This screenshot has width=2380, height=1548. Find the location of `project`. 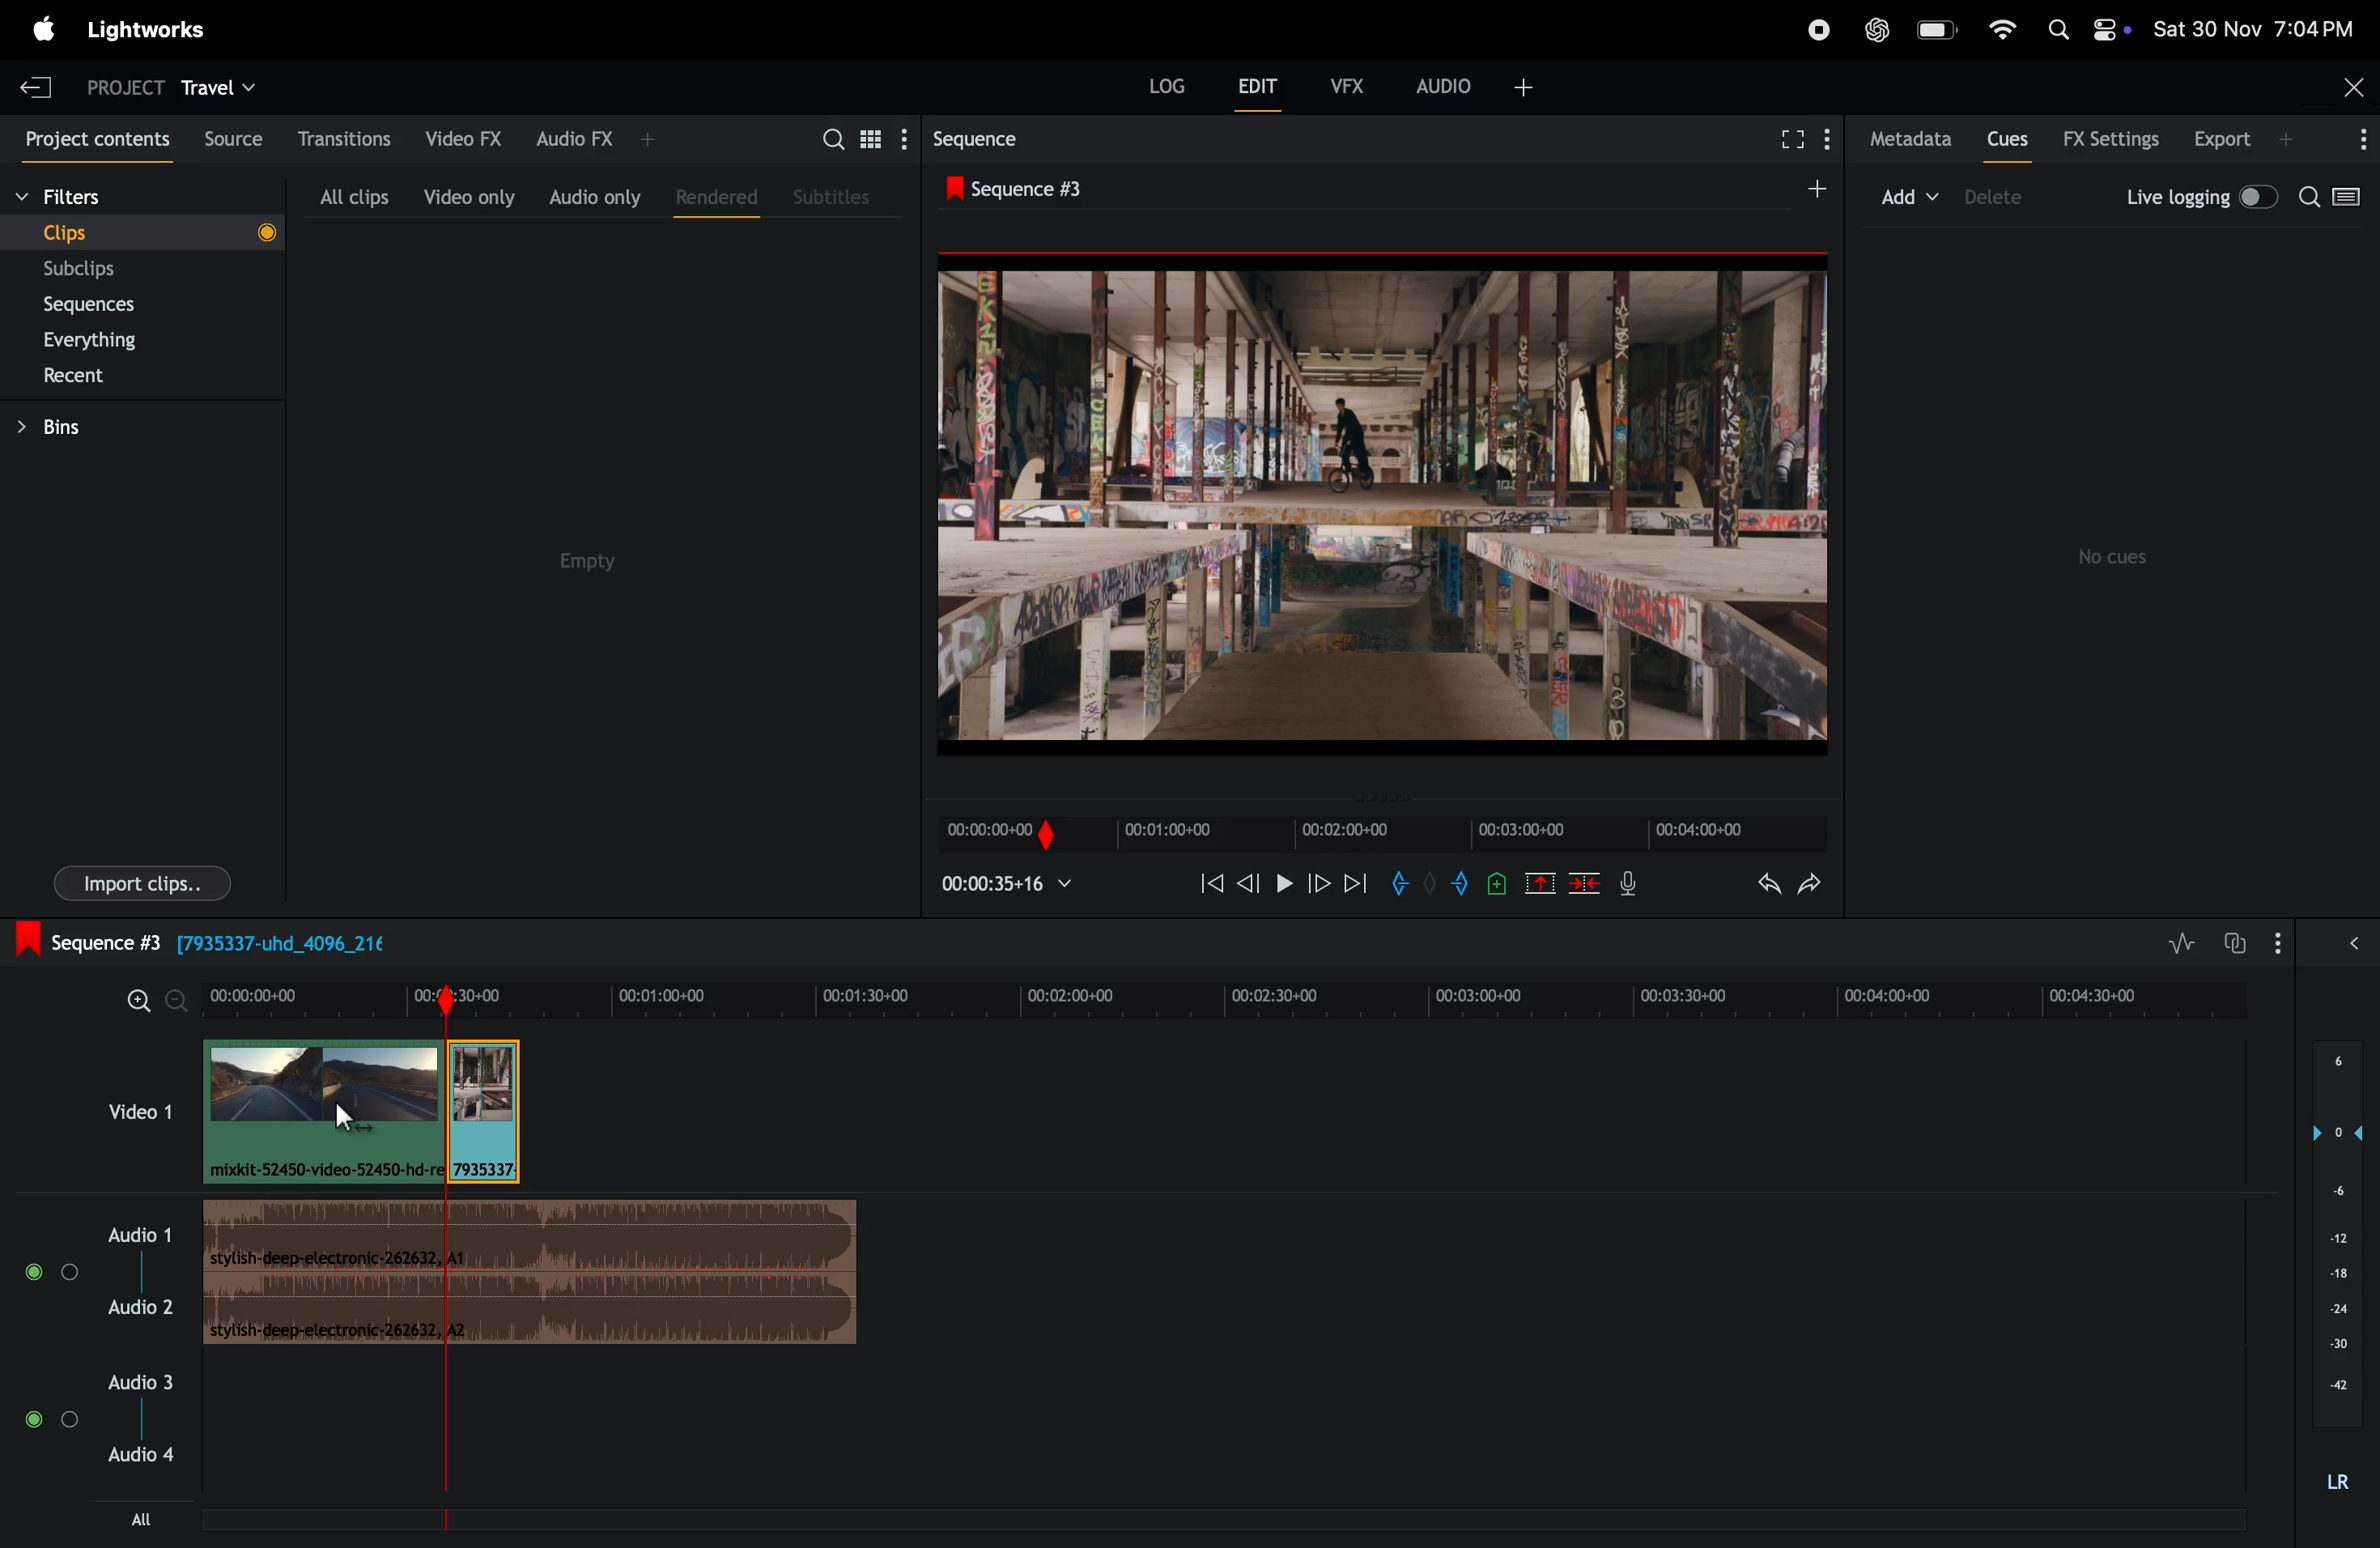

project is located at coordinates (117, 85).